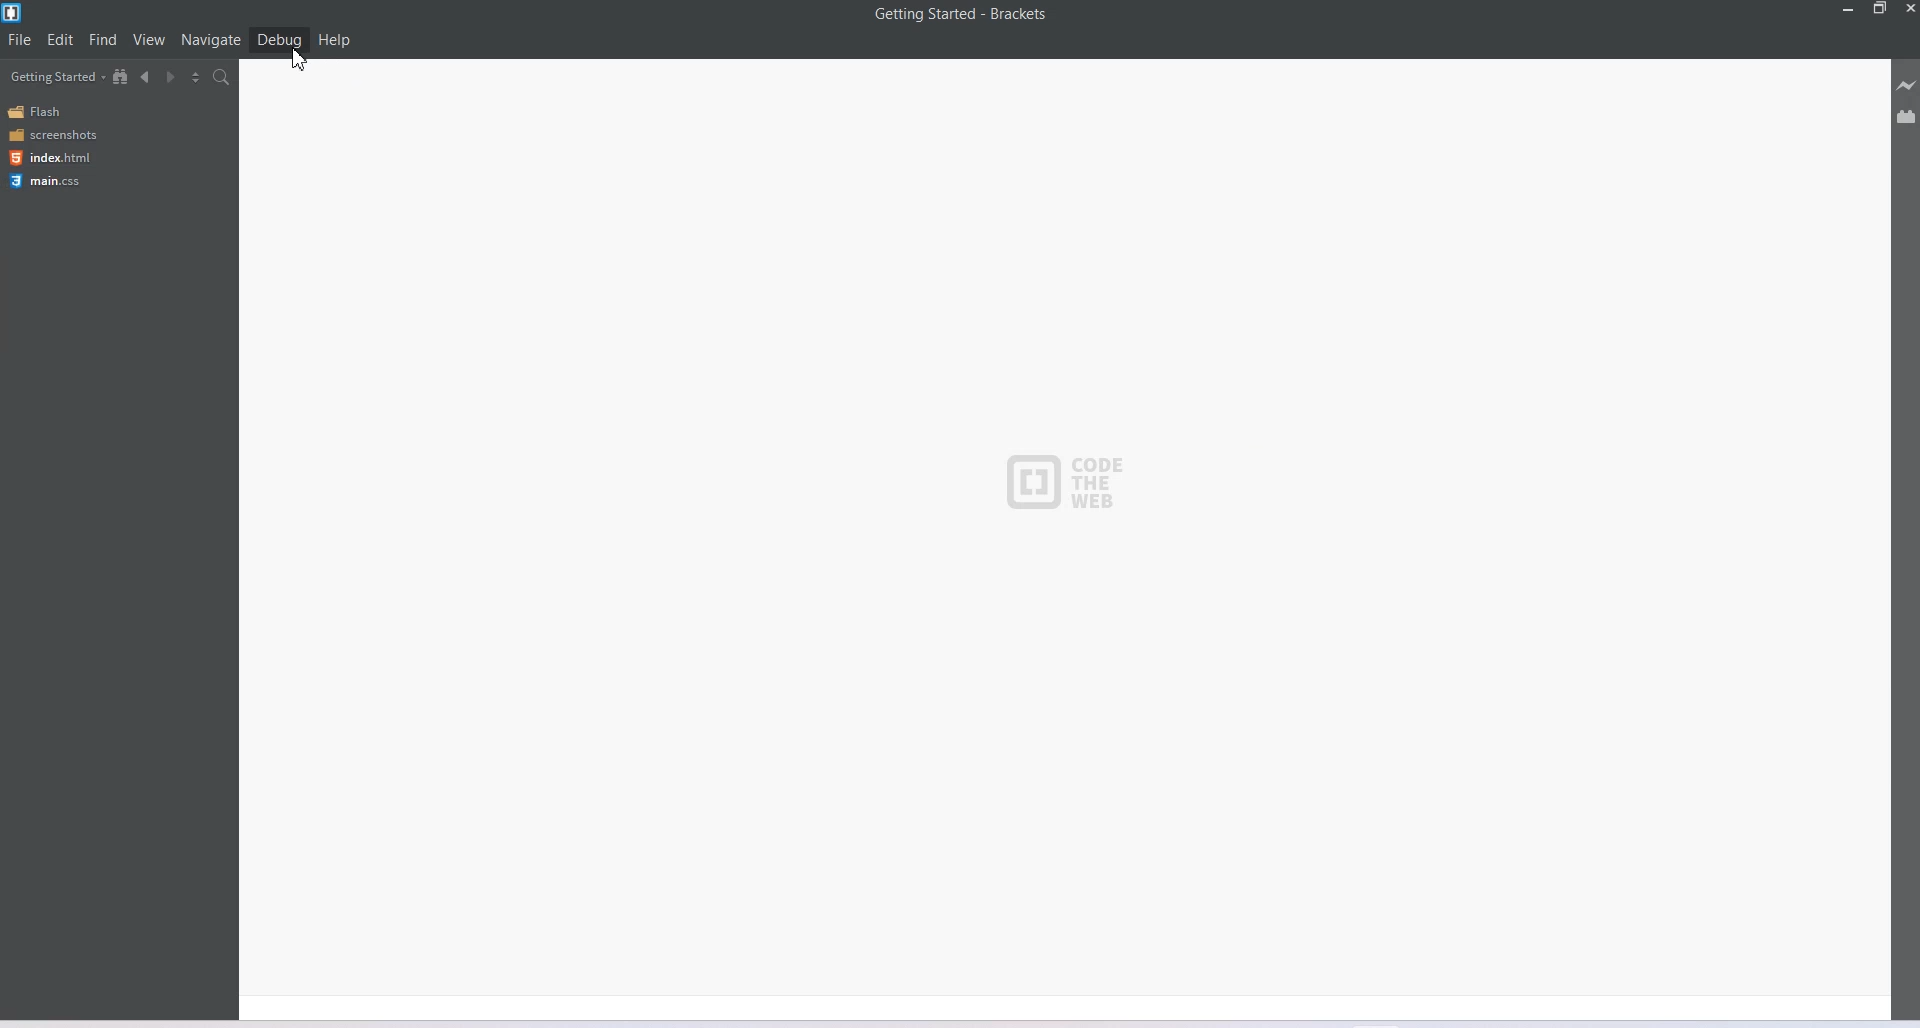 This screenshot has width=1920, height=1028. Describe the element at coordinates (149, 38) in the screenshot. I see `View` at that location.